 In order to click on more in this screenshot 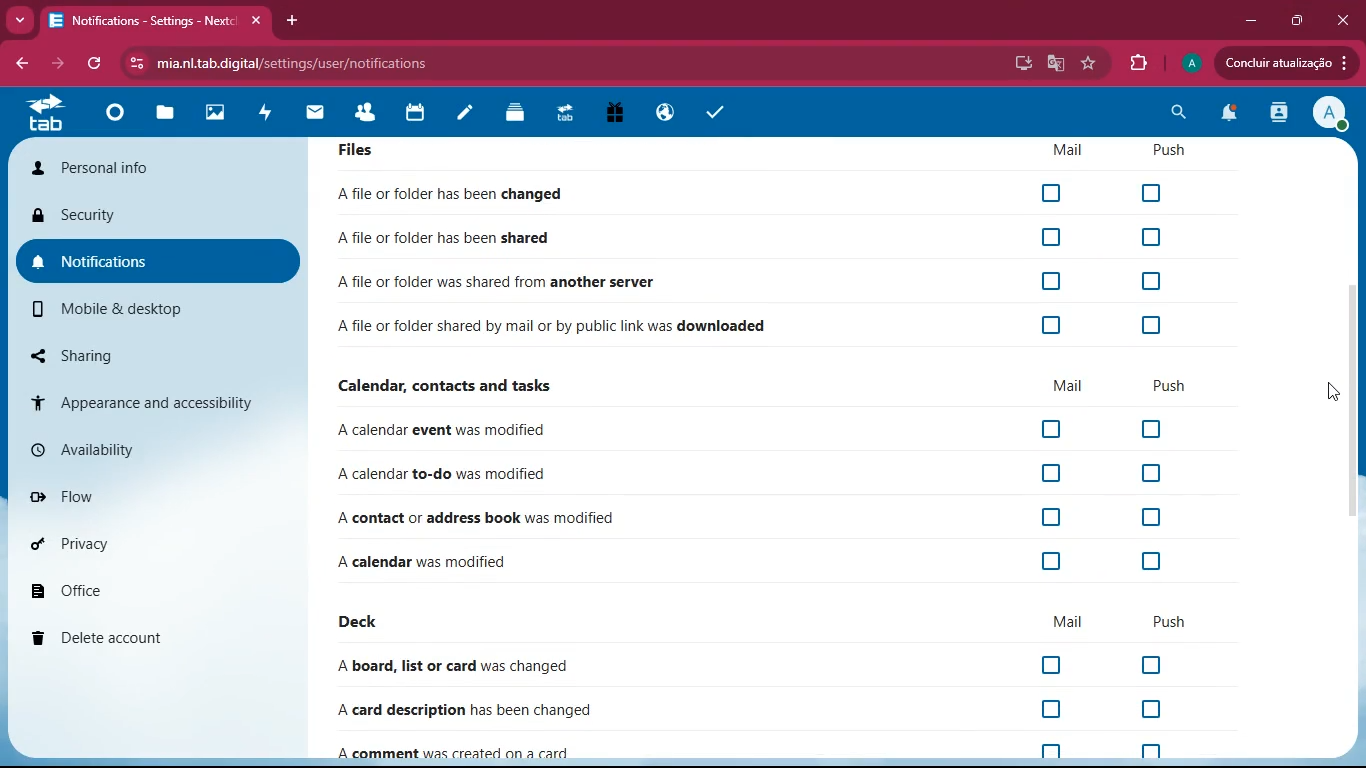, I will do `click(20, 19)`.